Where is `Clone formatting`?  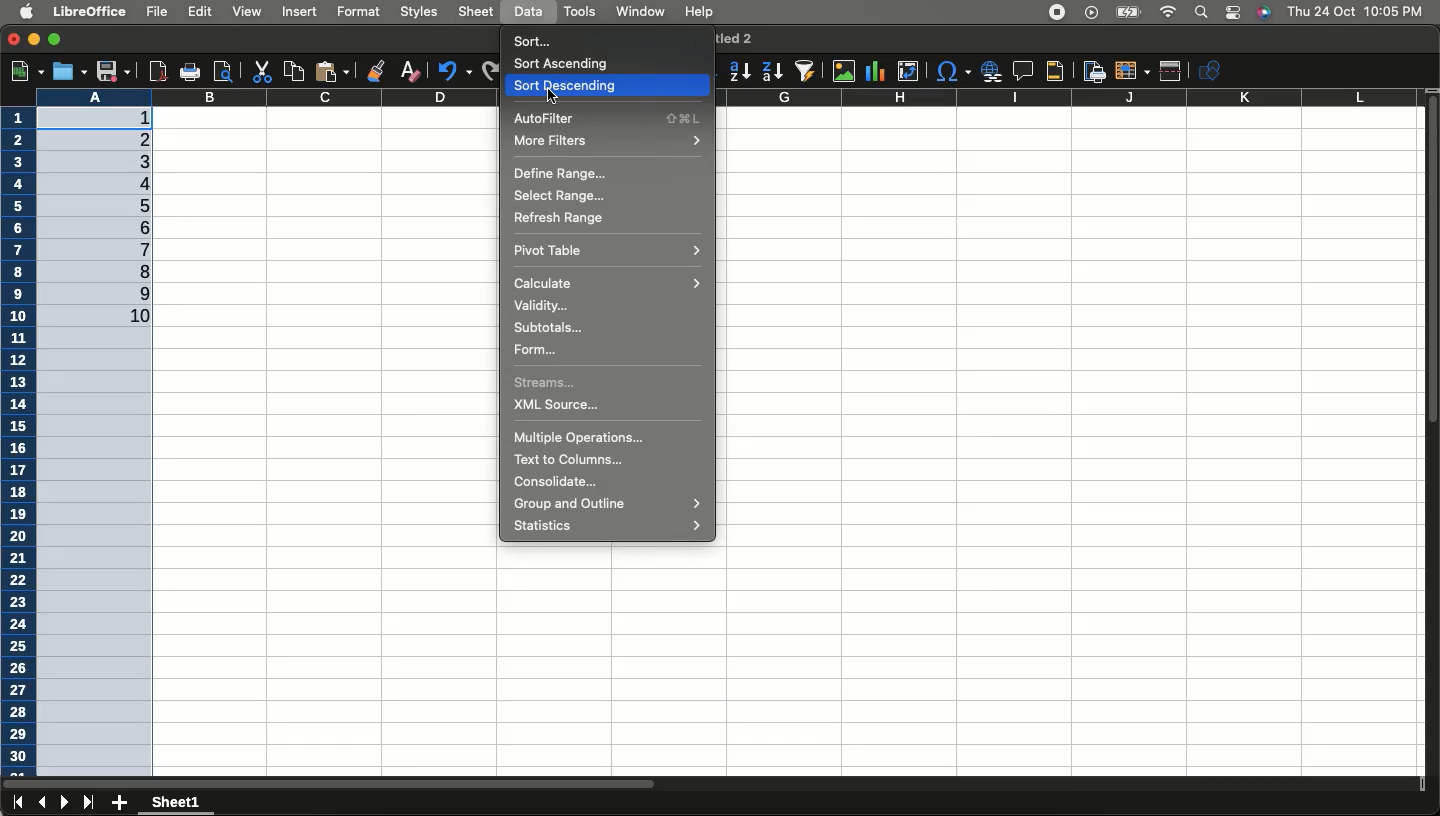 Clone formatting is located at coordinates (378, 69).